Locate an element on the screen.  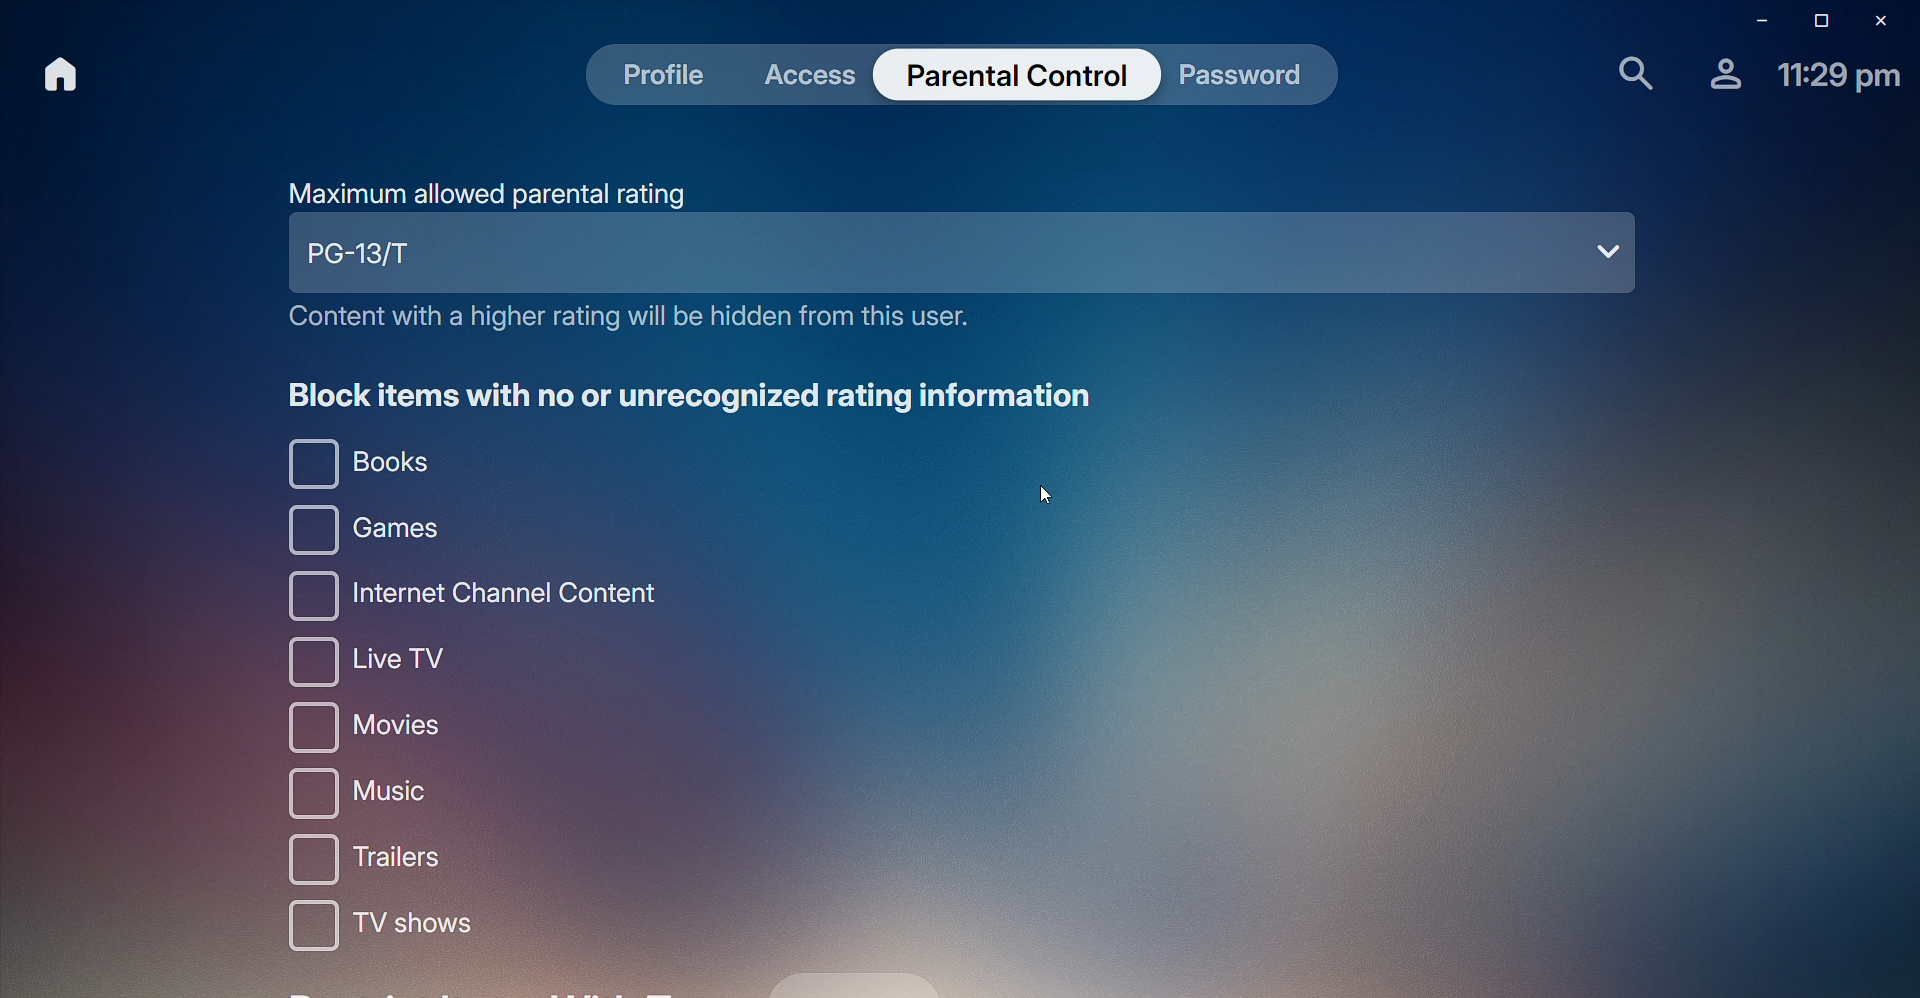
PG-13/T is located at coordinates (964, 258).